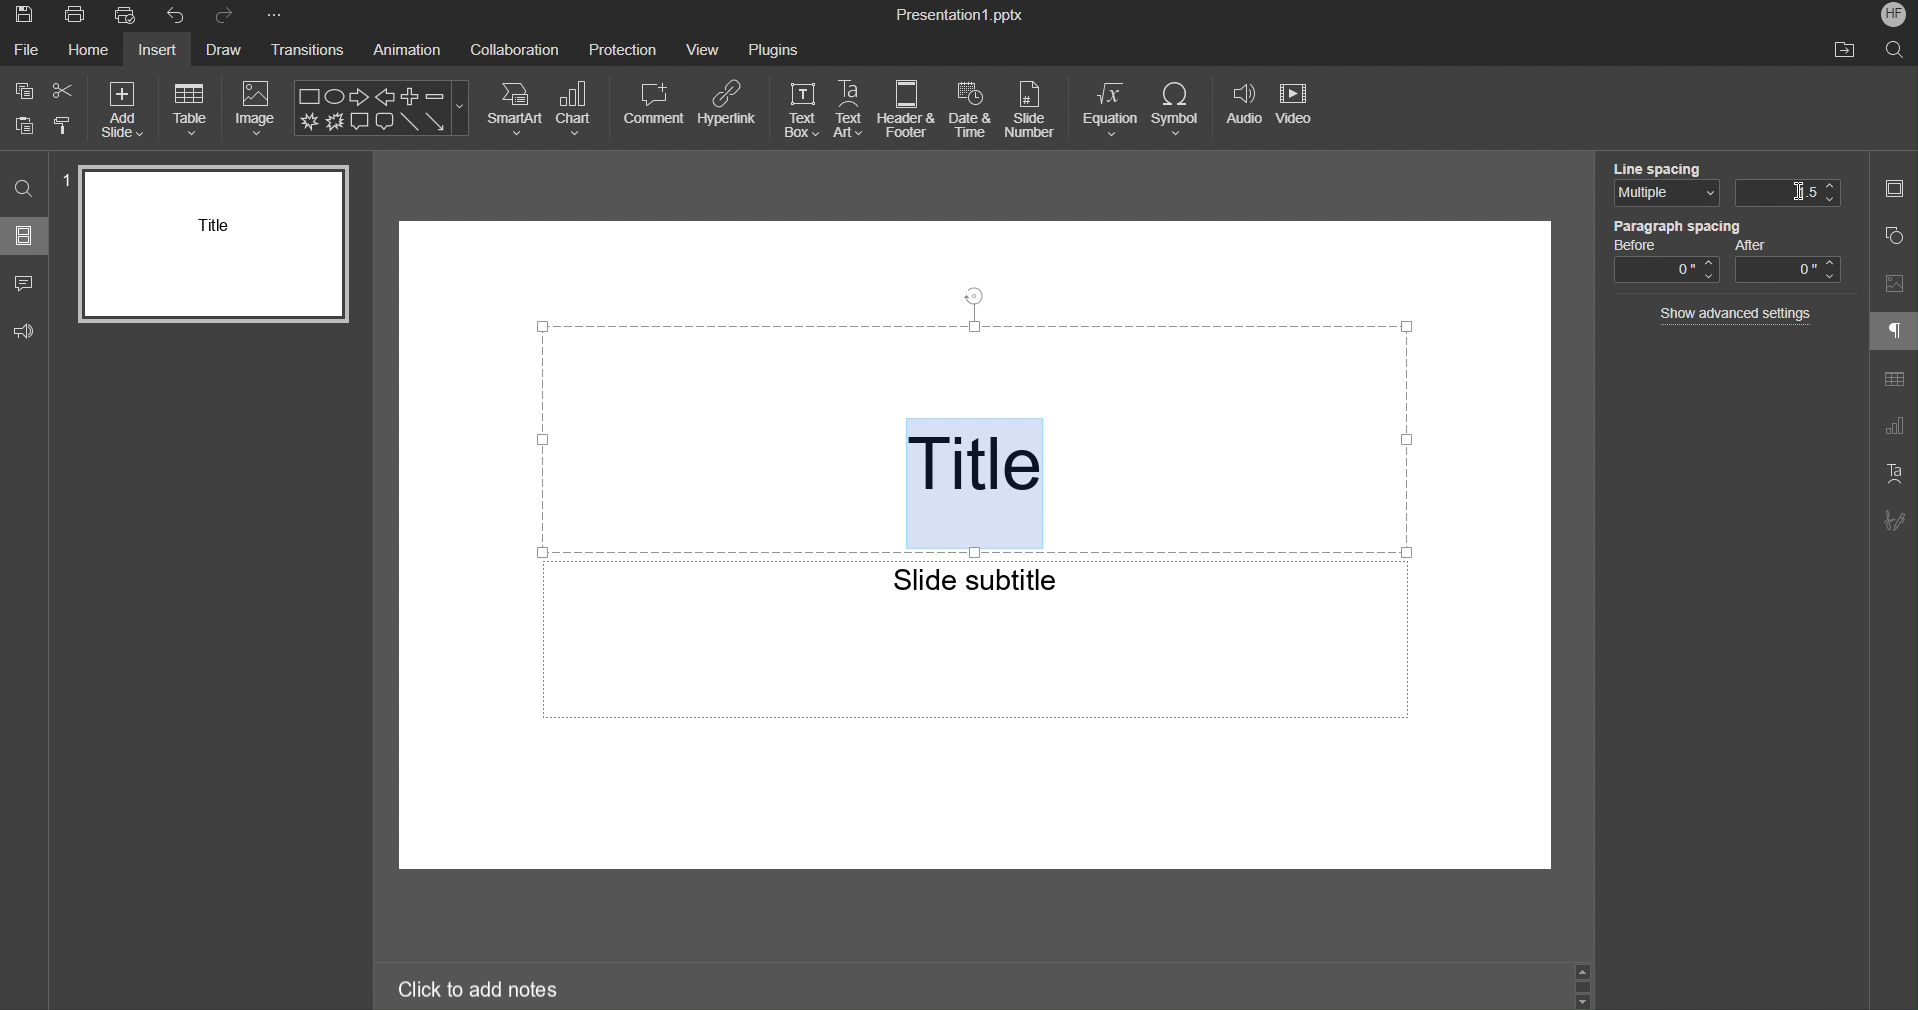 This screenshot has height=1010, width=1918. Describe the element at coordinates (63, 89) in the screenshot. I see `Cut` at that location.